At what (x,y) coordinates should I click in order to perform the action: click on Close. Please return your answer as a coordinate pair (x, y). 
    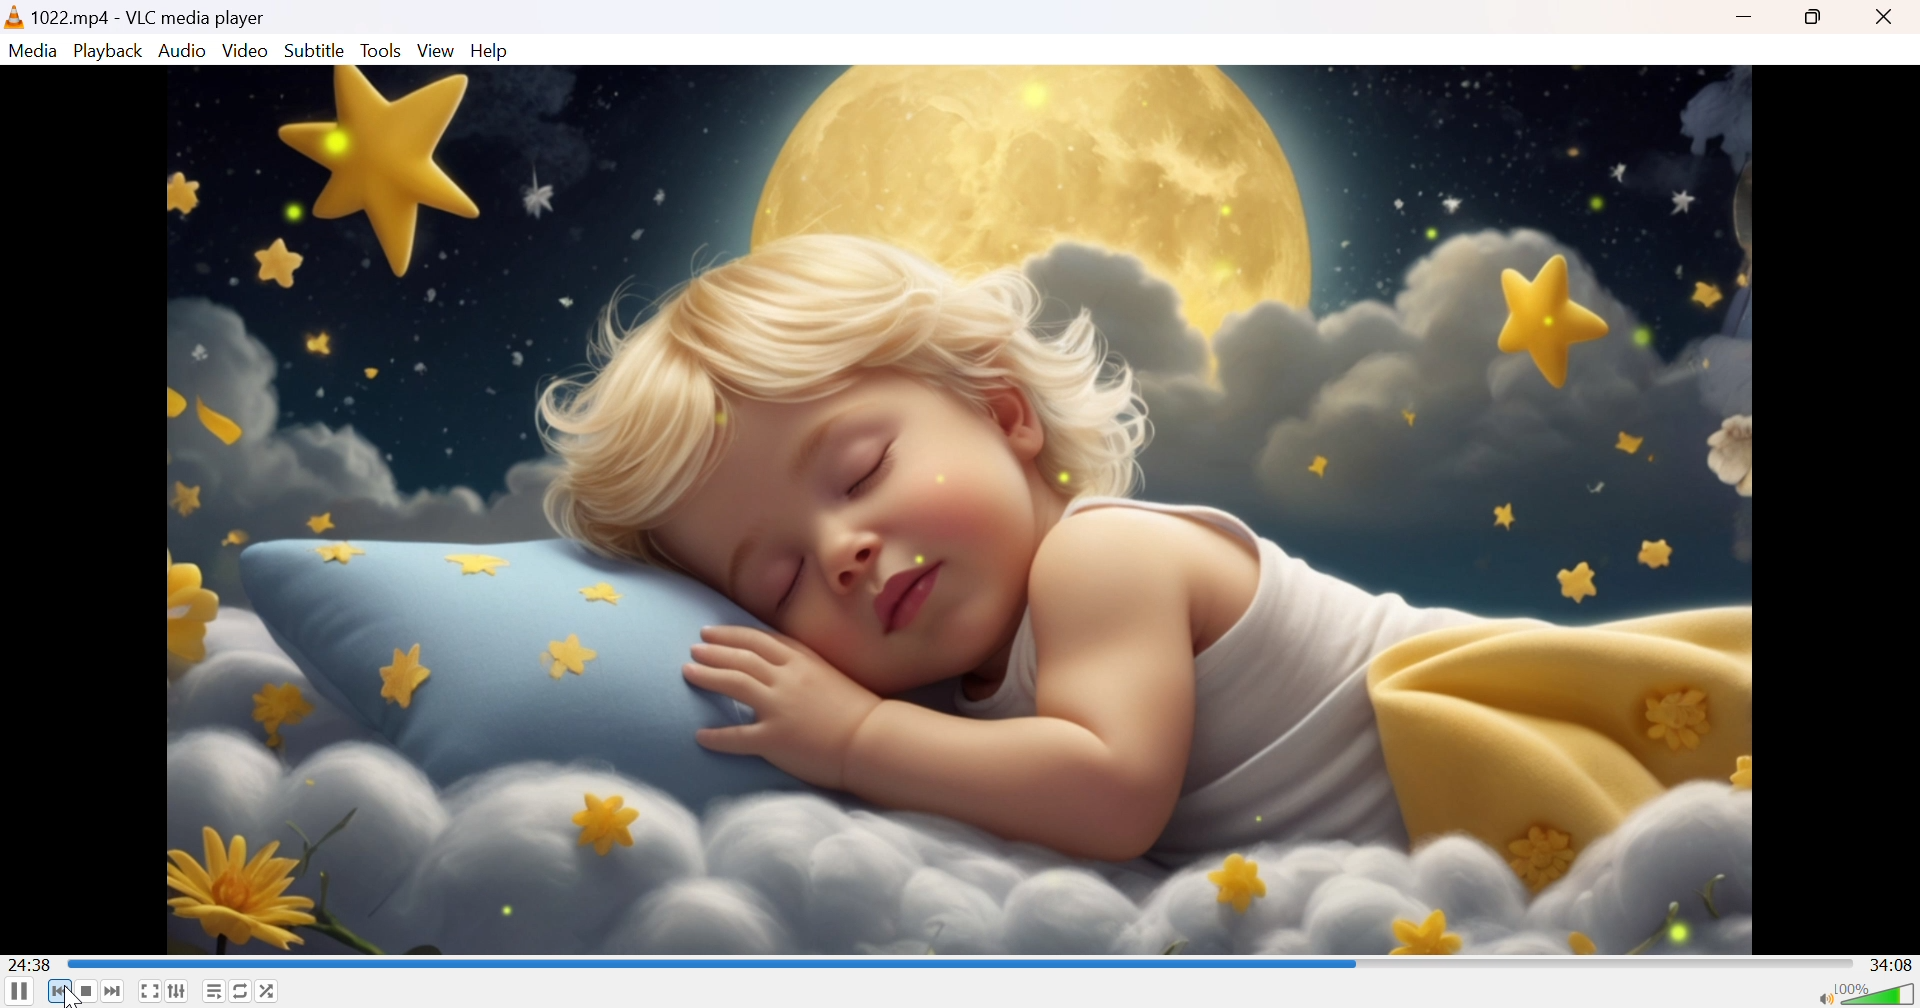
    Looking at the image, I should click on (1885, 18).